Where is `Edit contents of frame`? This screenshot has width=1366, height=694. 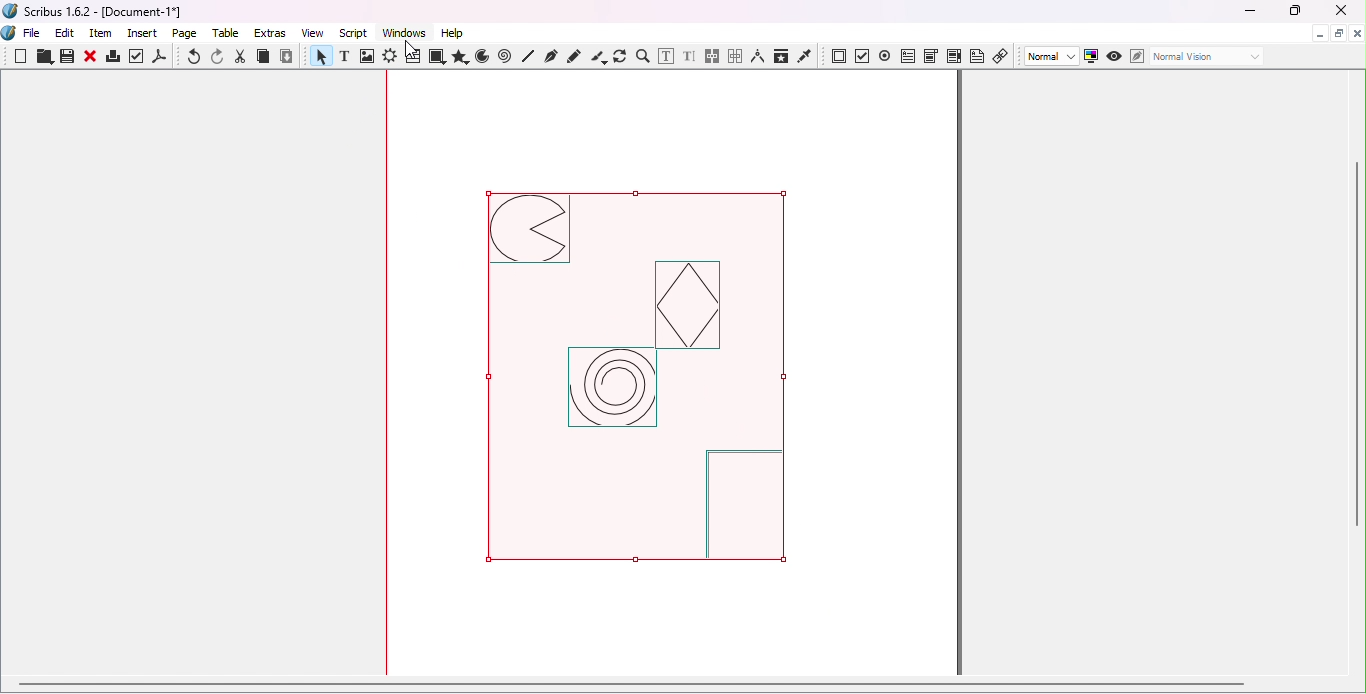 Edit contents of frame is located at coordinates (665, 56).